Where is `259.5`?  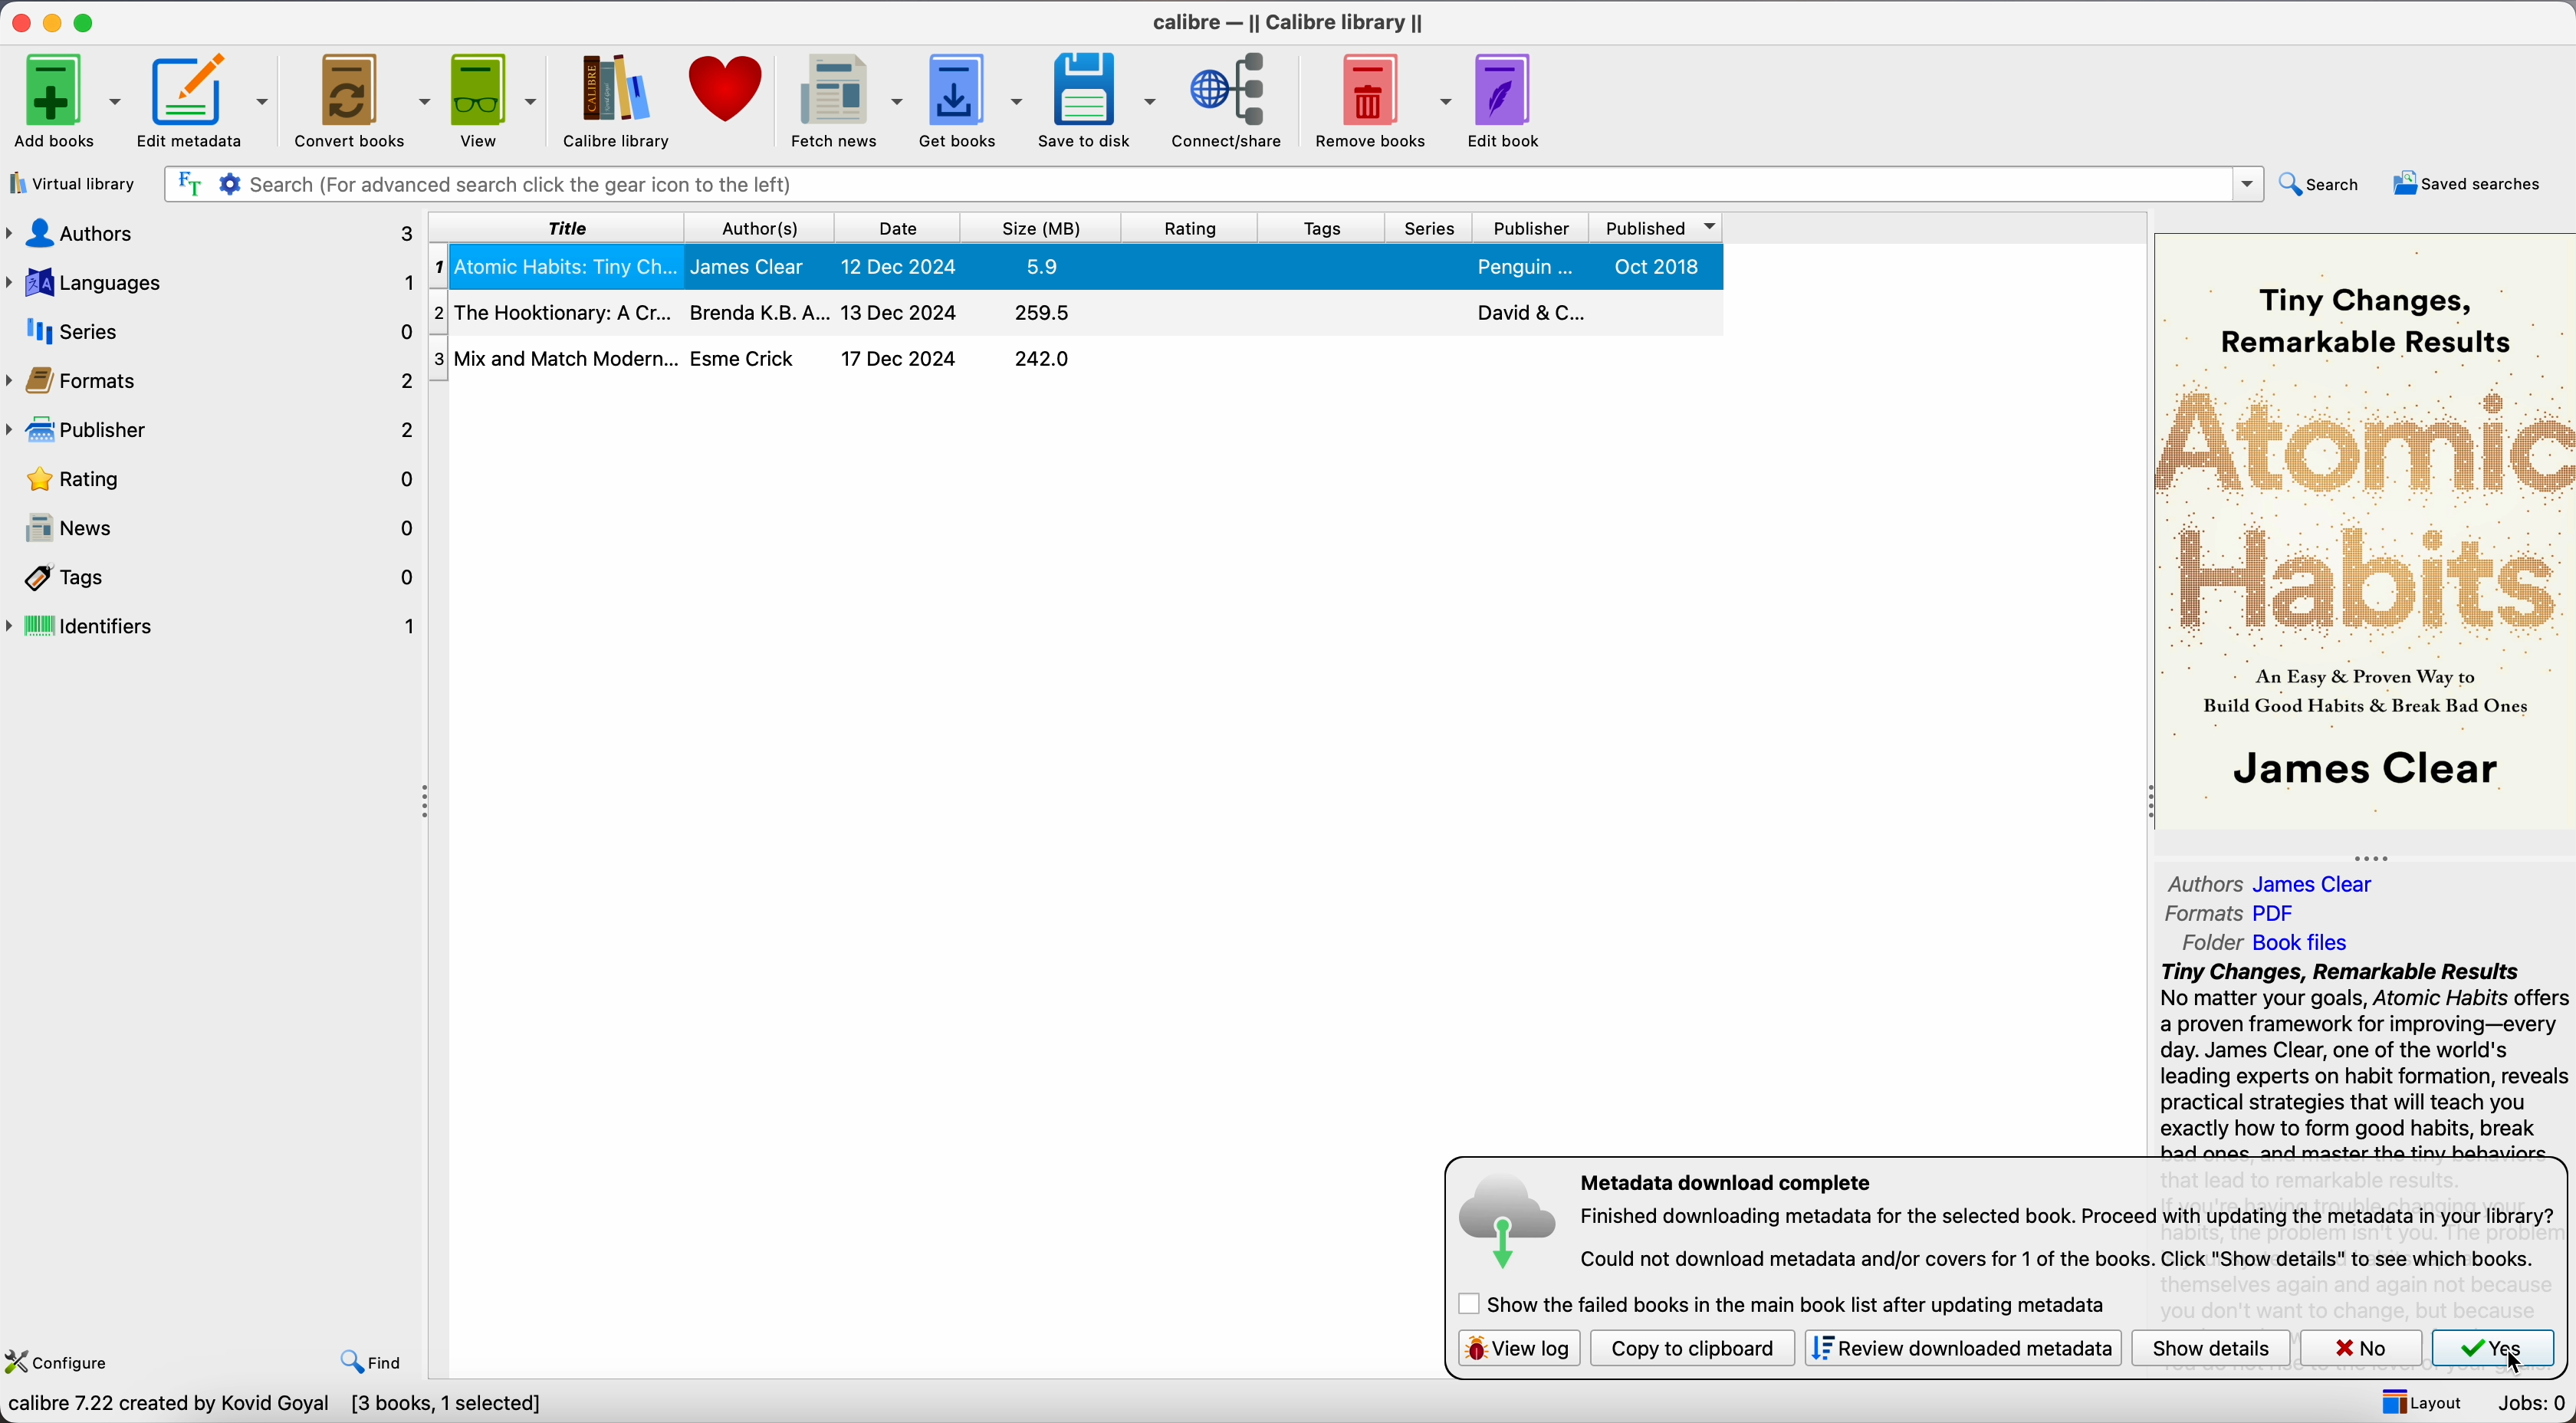
259.5 is located at coordinates (1046, 314).